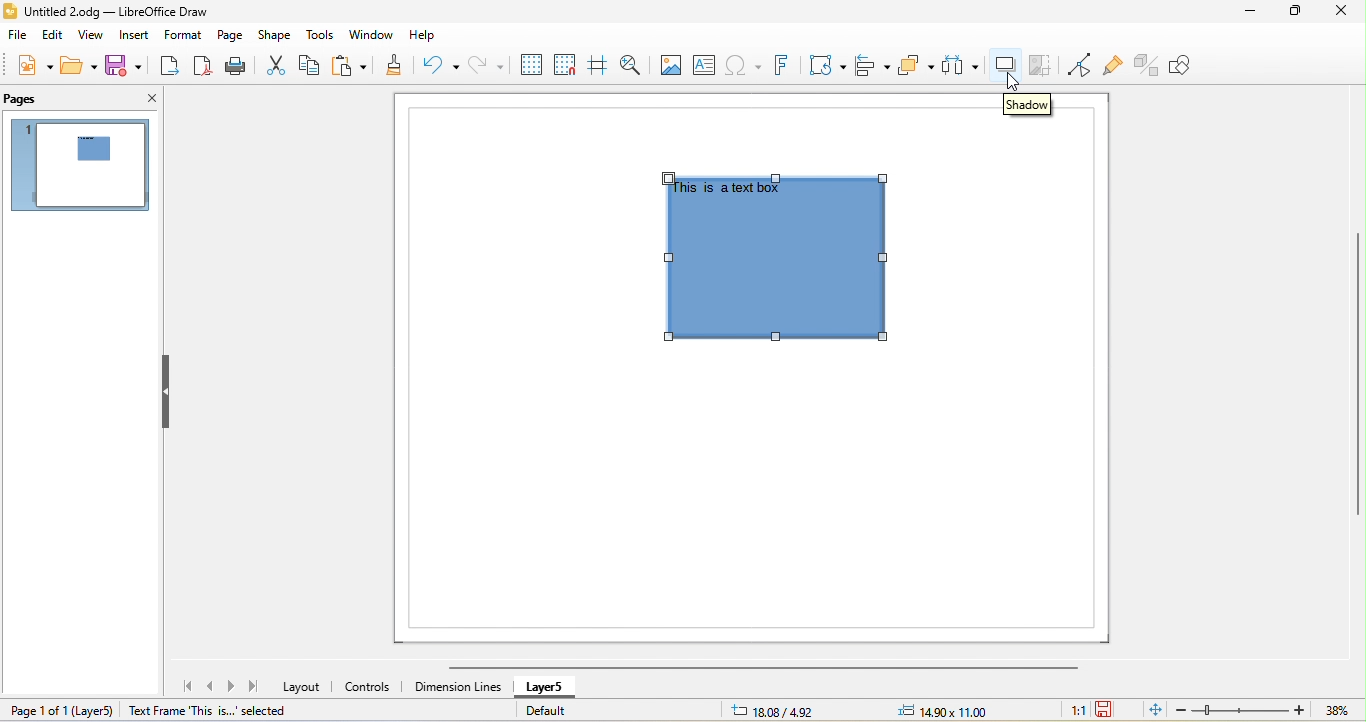 This screenshot has width=1366, height=722. I want to click on transformation, so click(828, 66).